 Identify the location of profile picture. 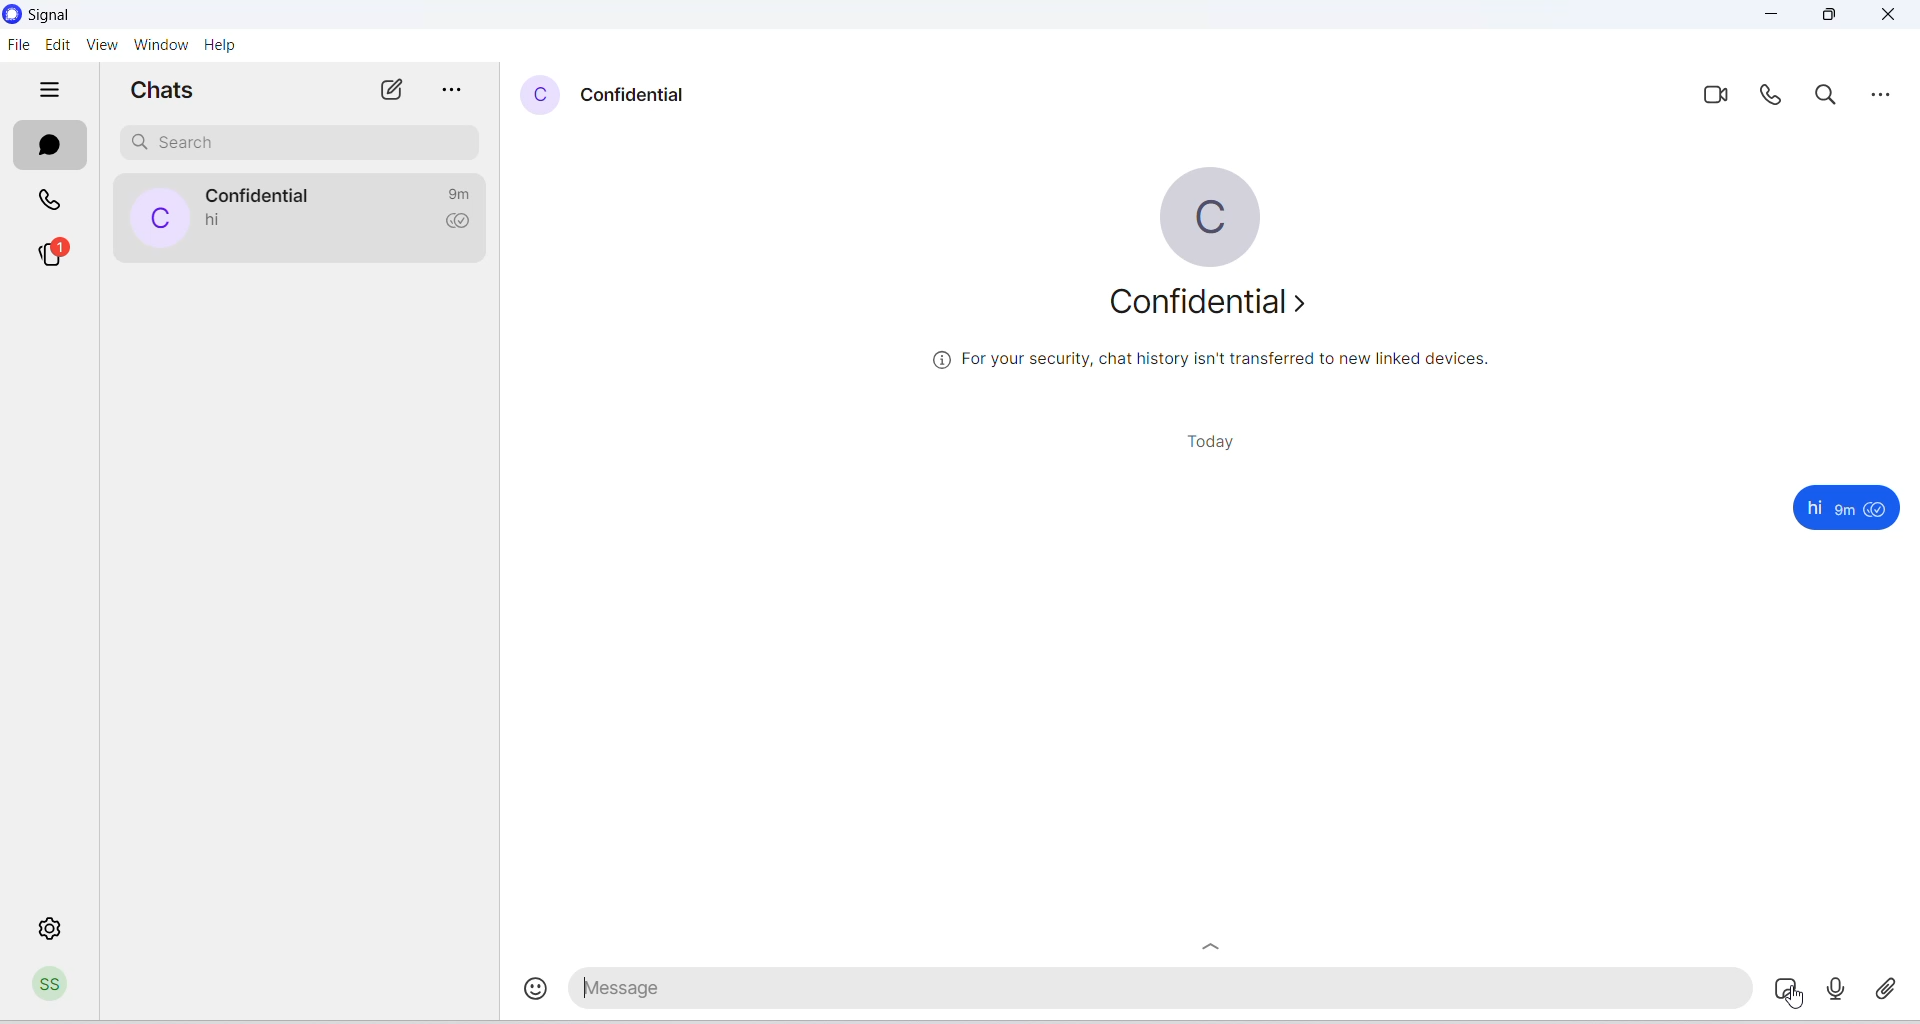
(158, 219).